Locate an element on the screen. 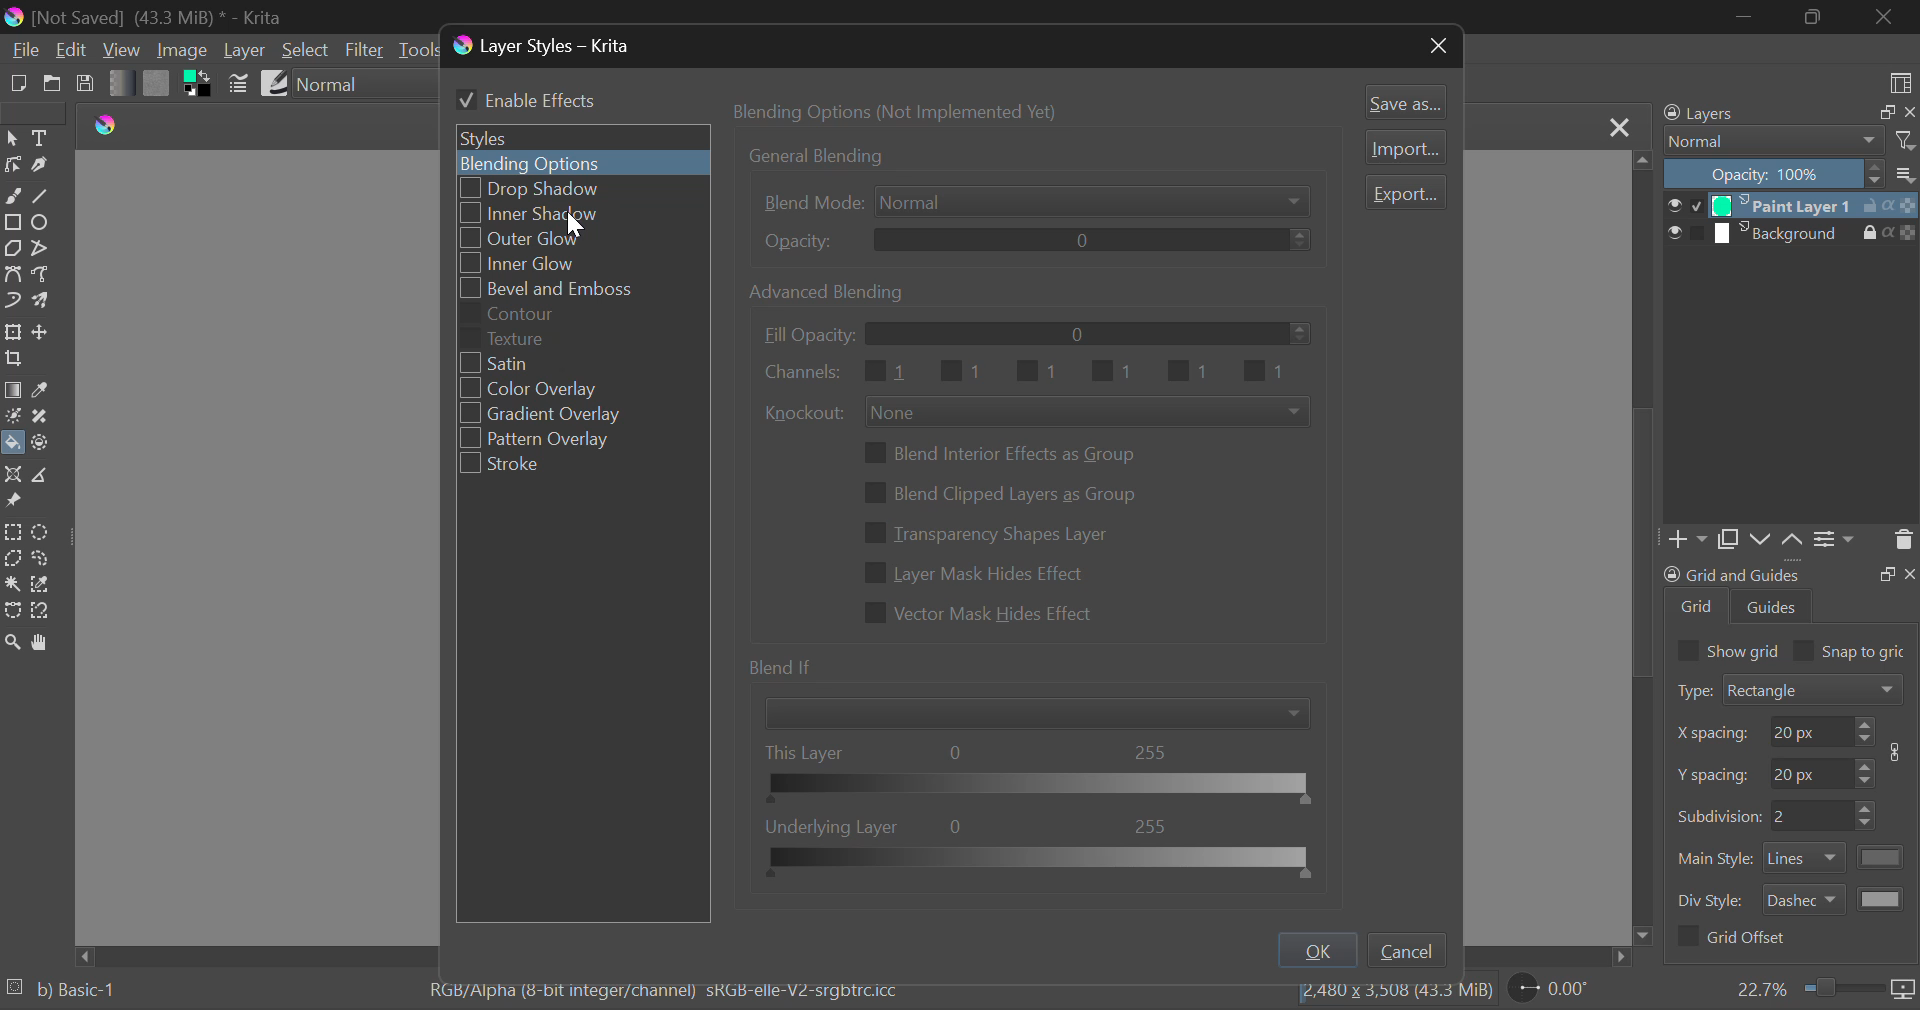 This screenshot has height=1010, width=1920. Continuous Selection is located at coordinates (12, 587).